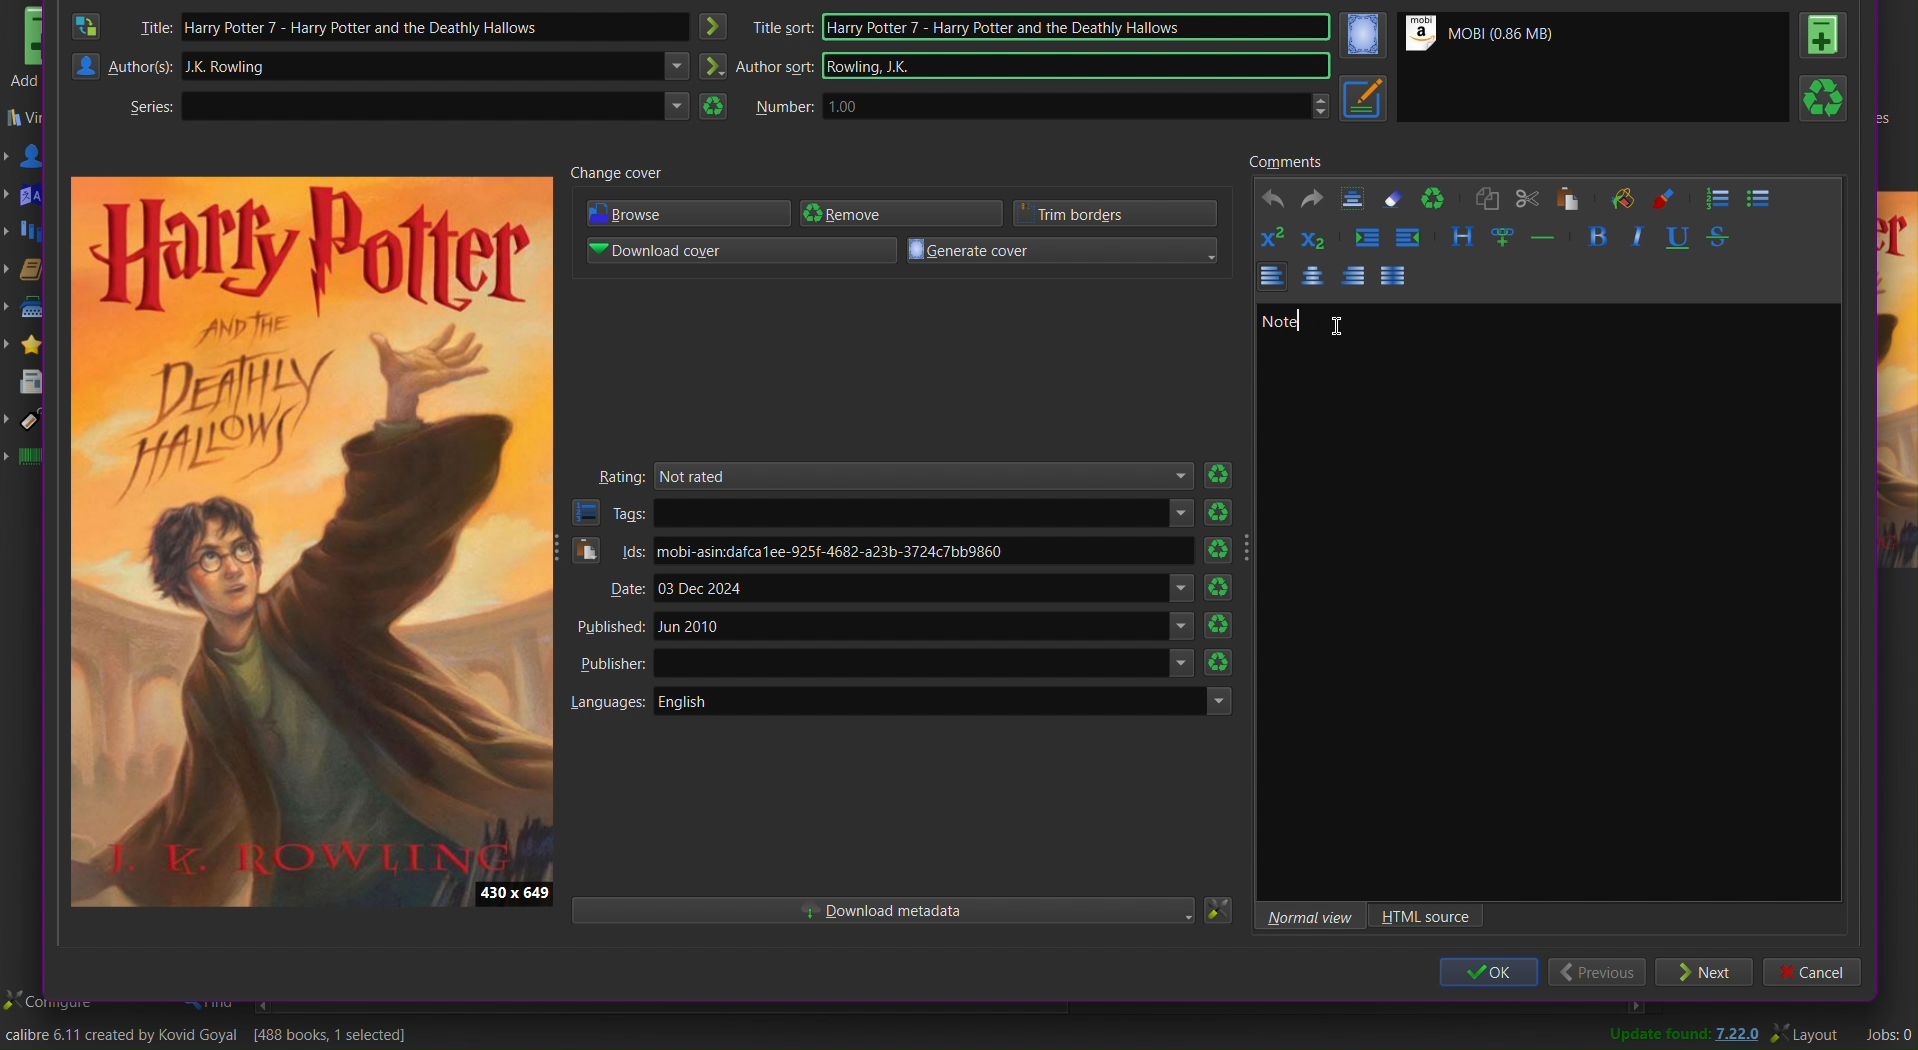 This screenshot has width=1918, height=1050. What do you see at coordinates (1352, 197) in the screenshot?
I see `Textbox` at bounding box center [1352, 197].